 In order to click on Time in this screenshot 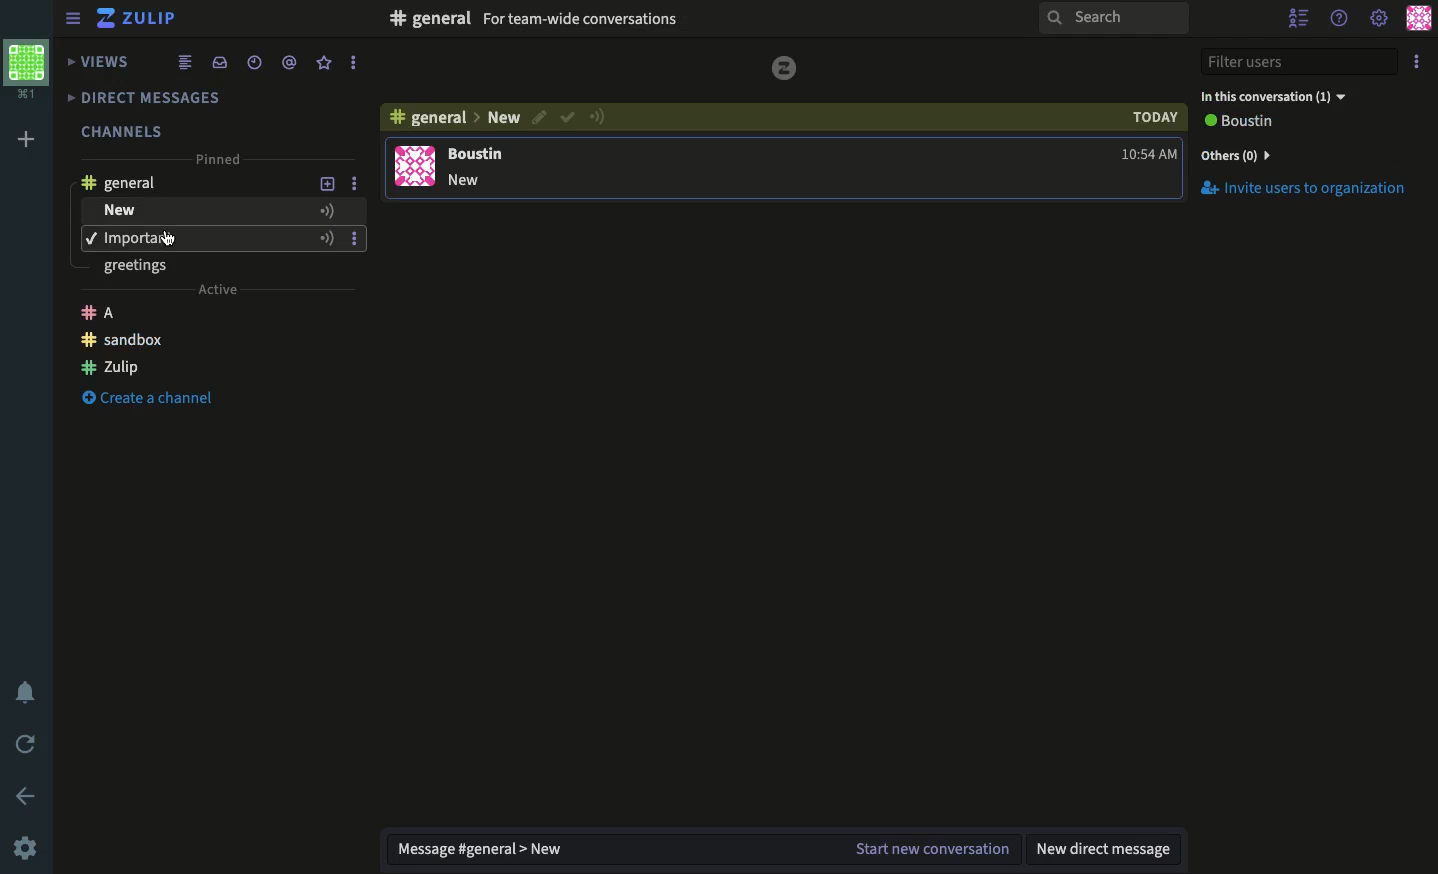, I will do `click(257, 61)`.